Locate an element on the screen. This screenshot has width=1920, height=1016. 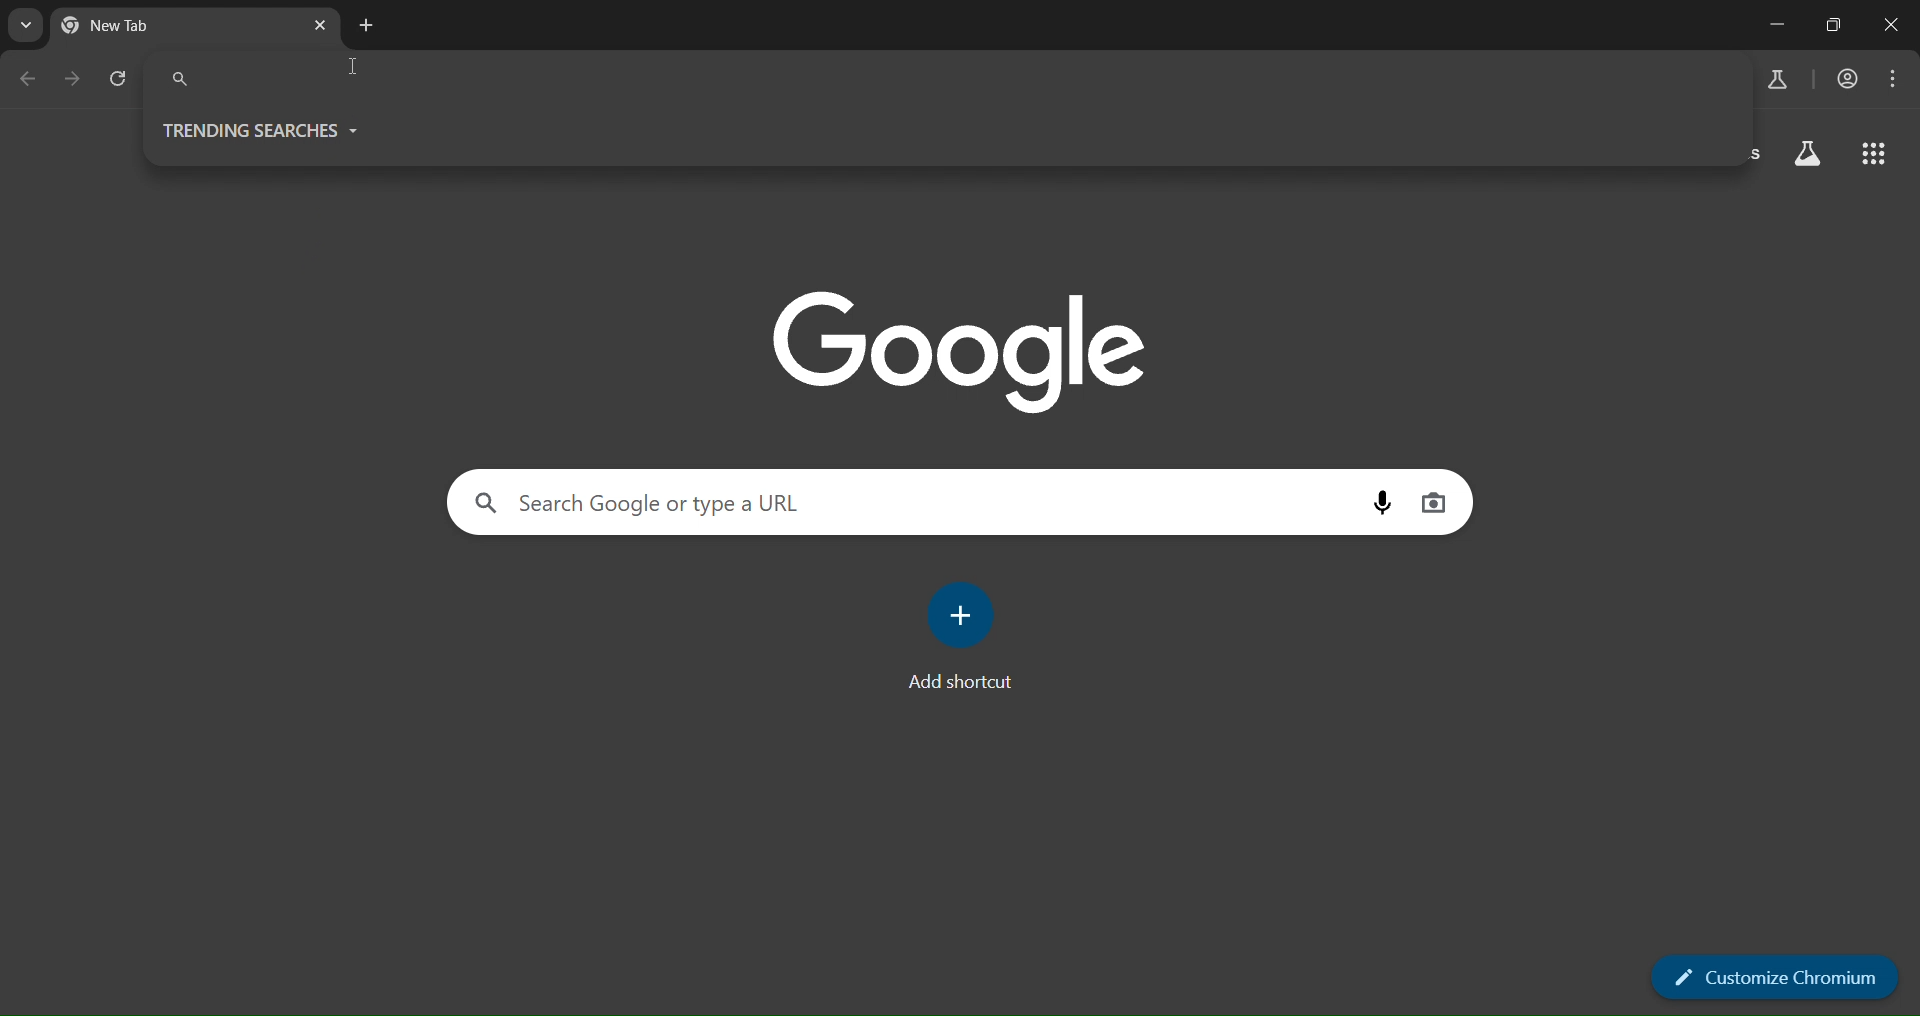
search labs is located at coordinates (1773, 81).